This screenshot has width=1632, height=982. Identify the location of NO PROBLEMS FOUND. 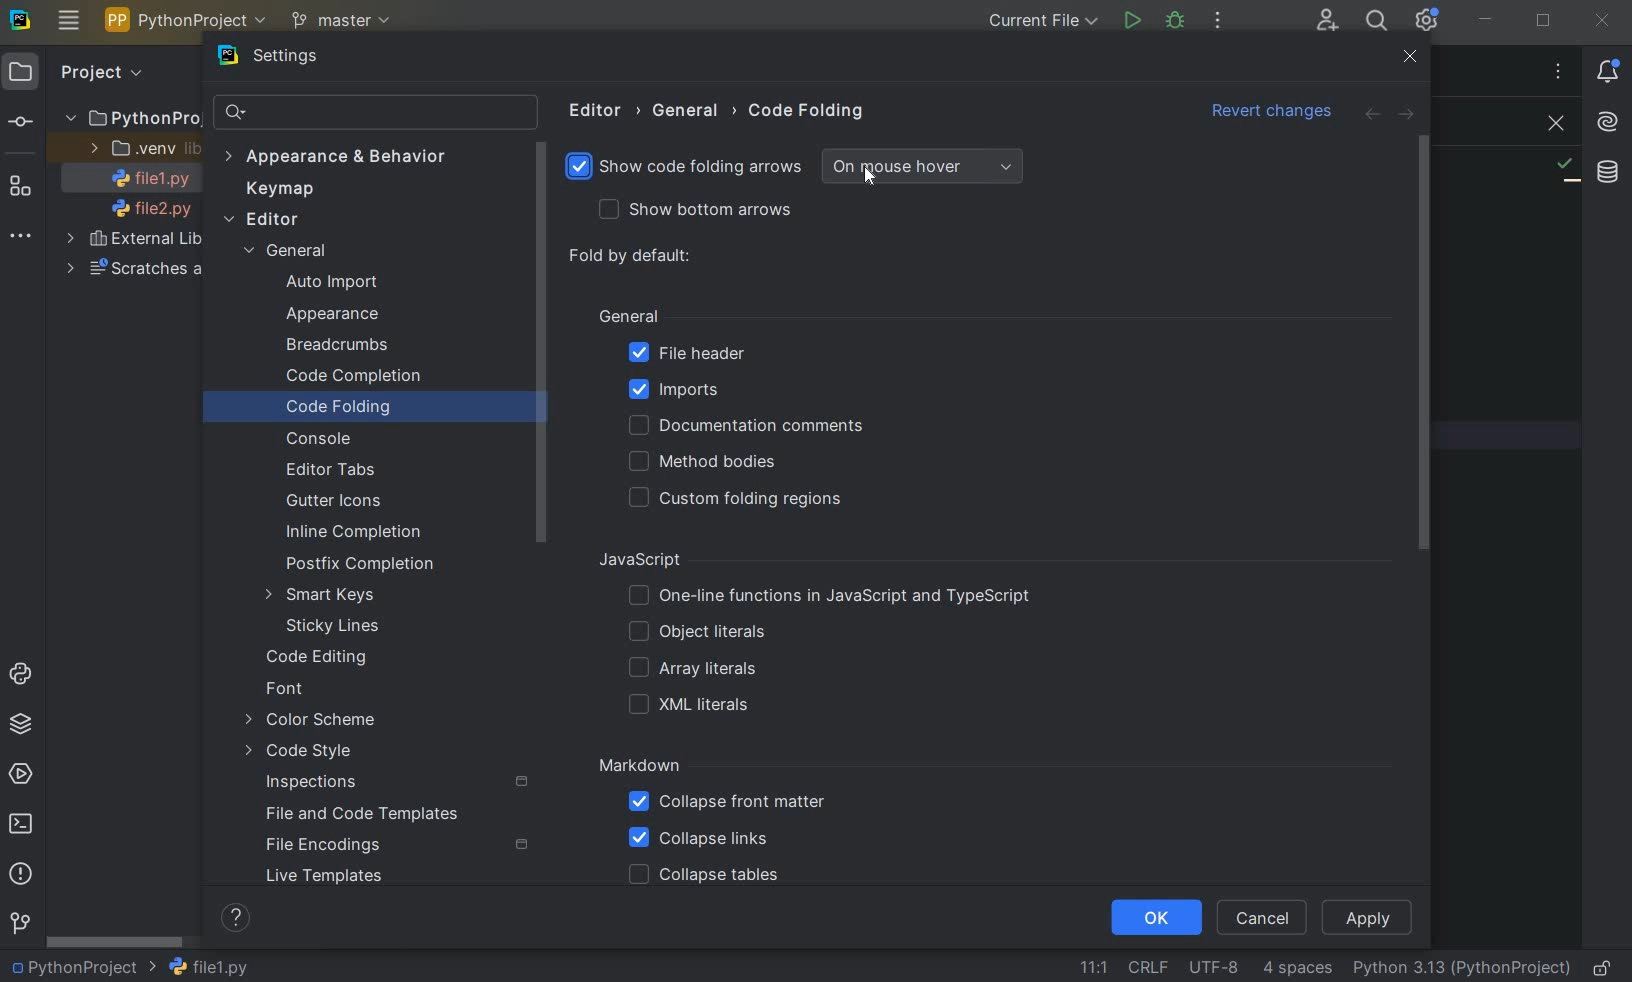
(1566, 170).